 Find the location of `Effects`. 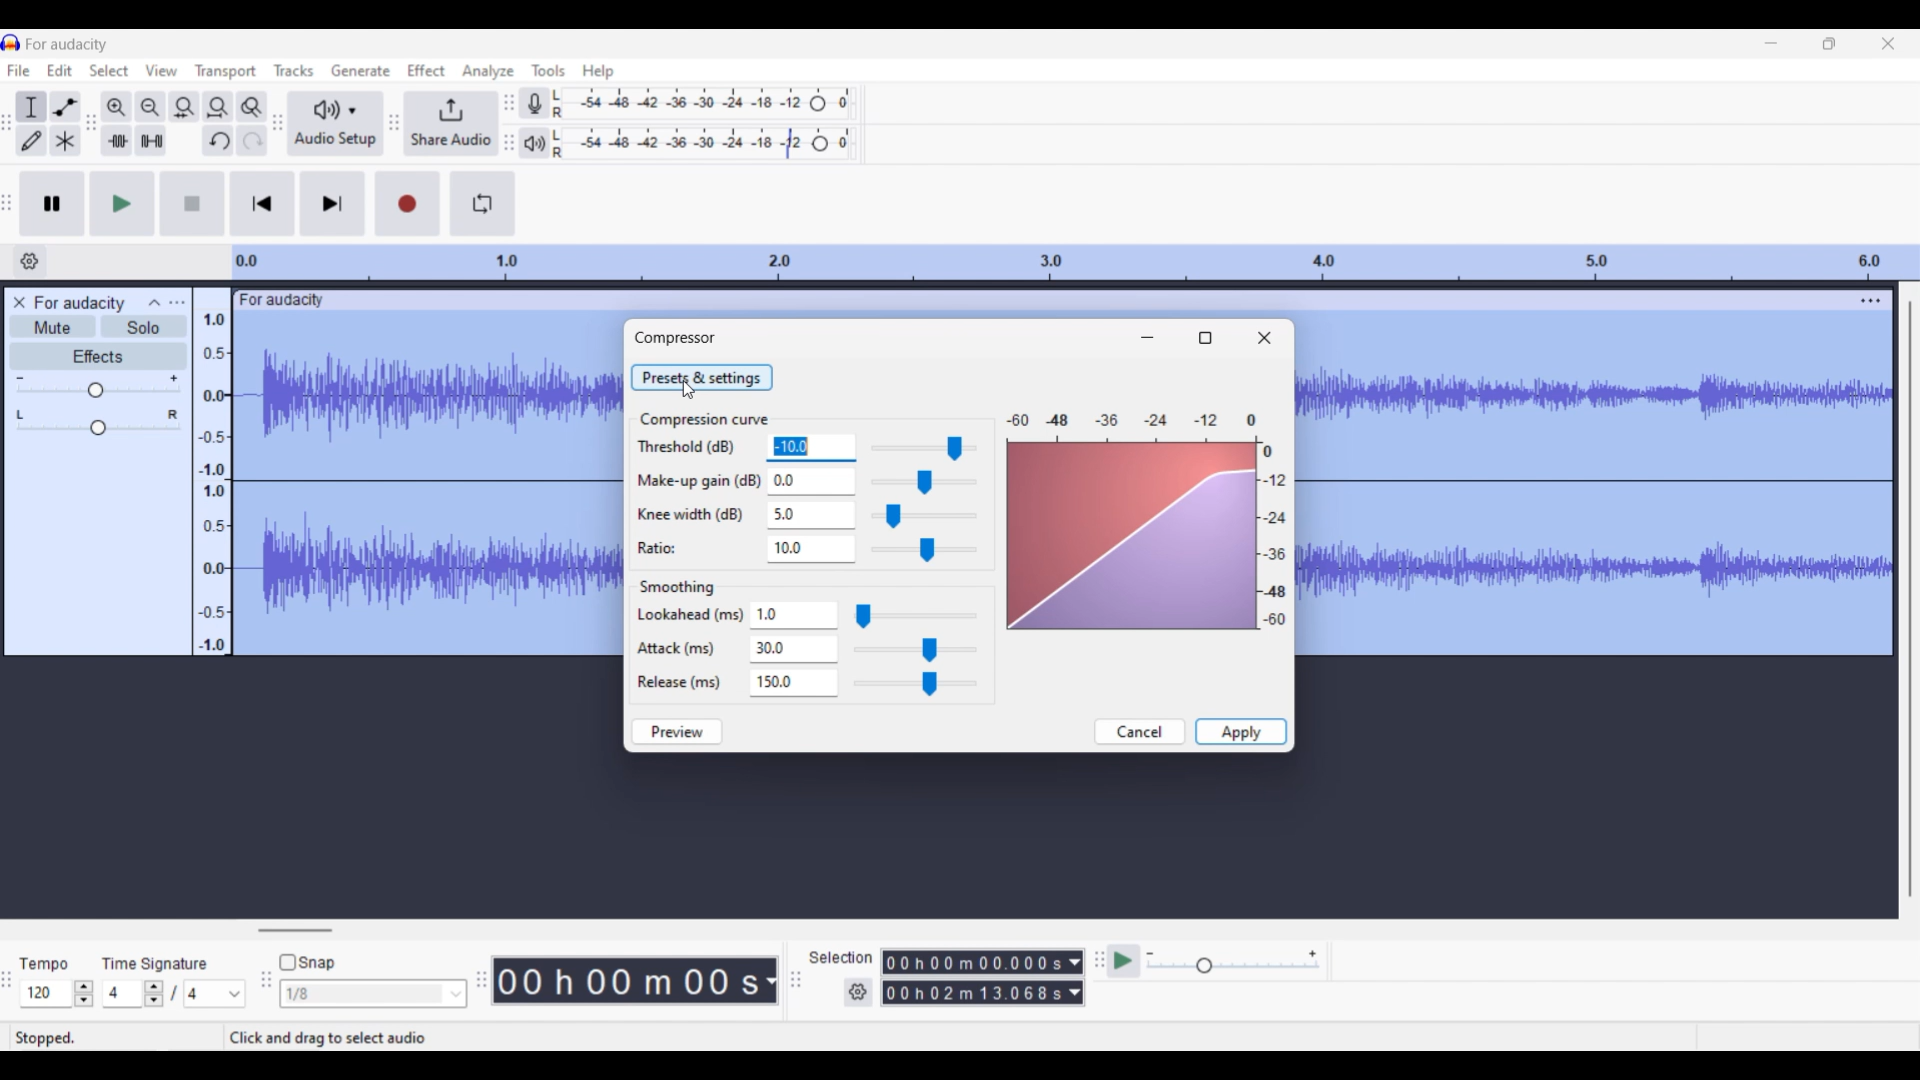

Effects is located at coordinates (97, 356).